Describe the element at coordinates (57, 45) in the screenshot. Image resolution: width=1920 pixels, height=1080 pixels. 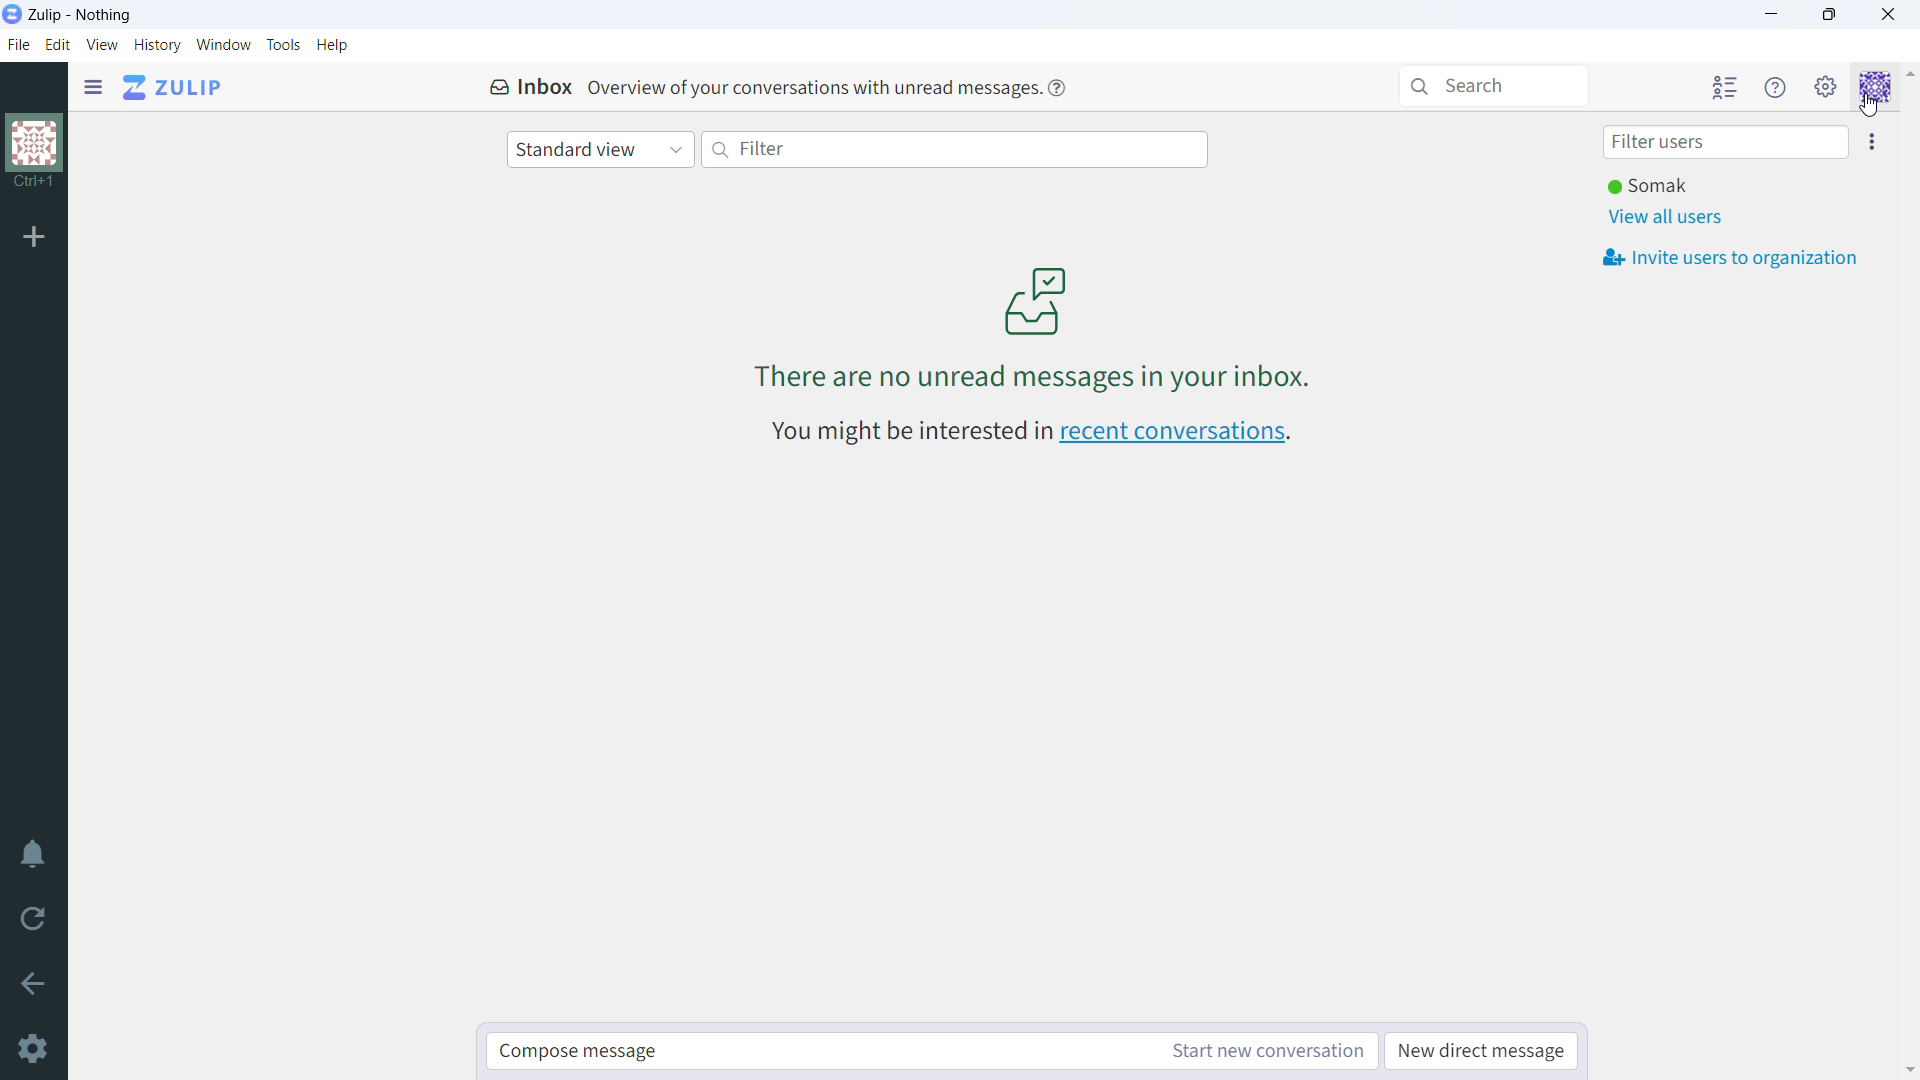
I see `edit` at that location.